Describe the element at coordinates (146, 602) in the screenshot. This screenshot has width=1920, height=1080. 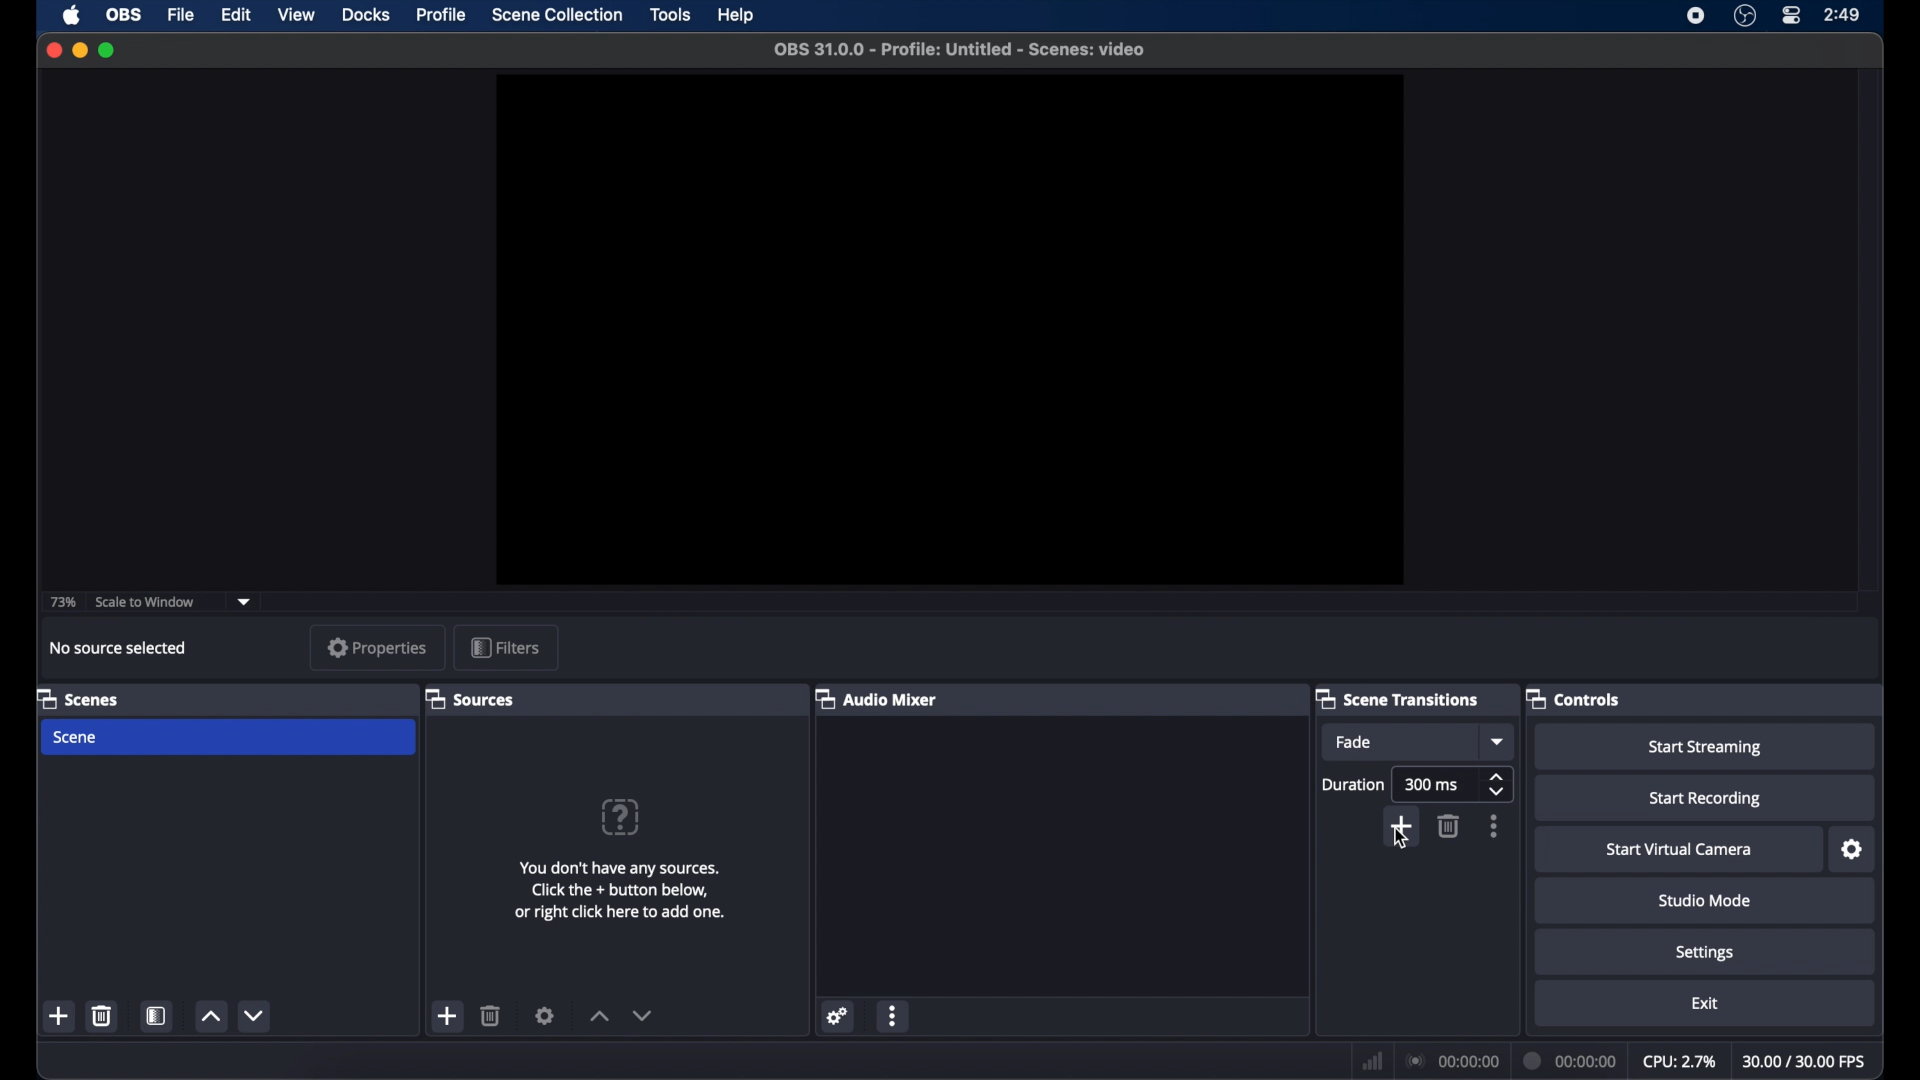
I see `scale to window` at that location.